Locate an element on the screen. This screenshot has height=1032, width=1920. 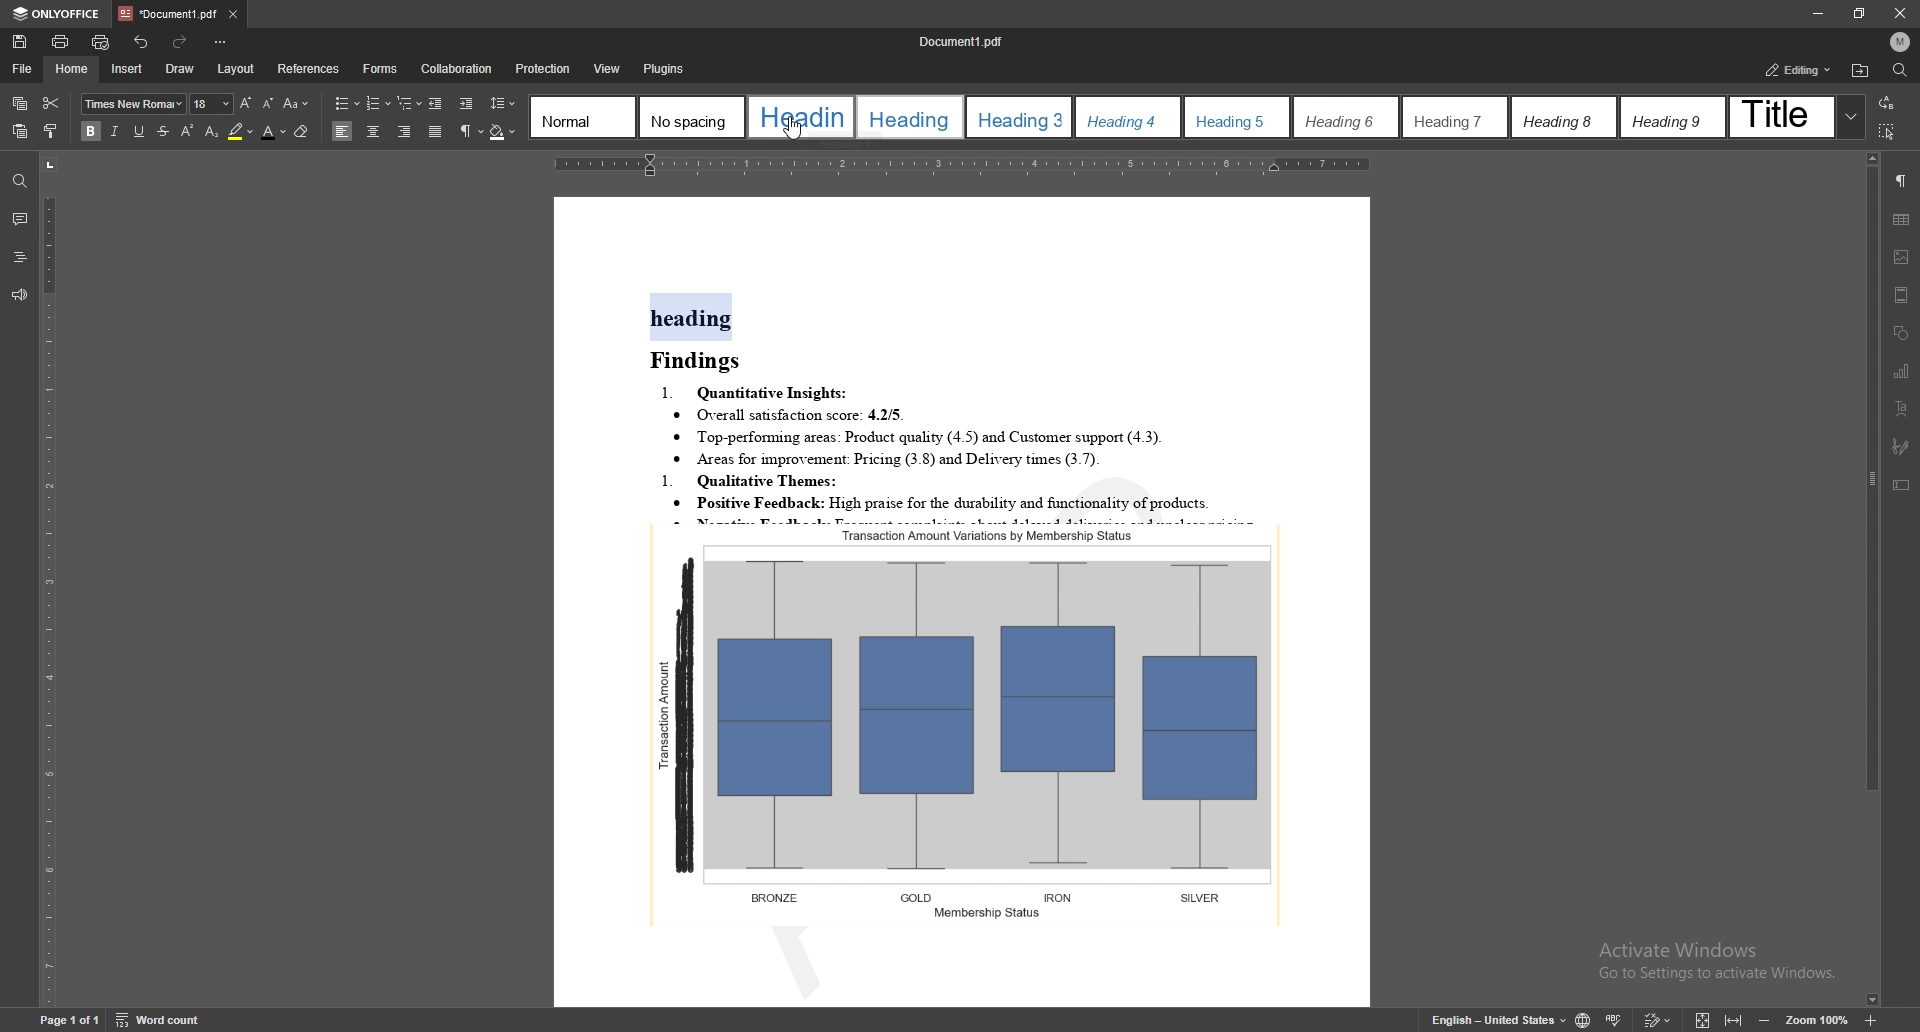
heading is located at coordinates (20, 258).